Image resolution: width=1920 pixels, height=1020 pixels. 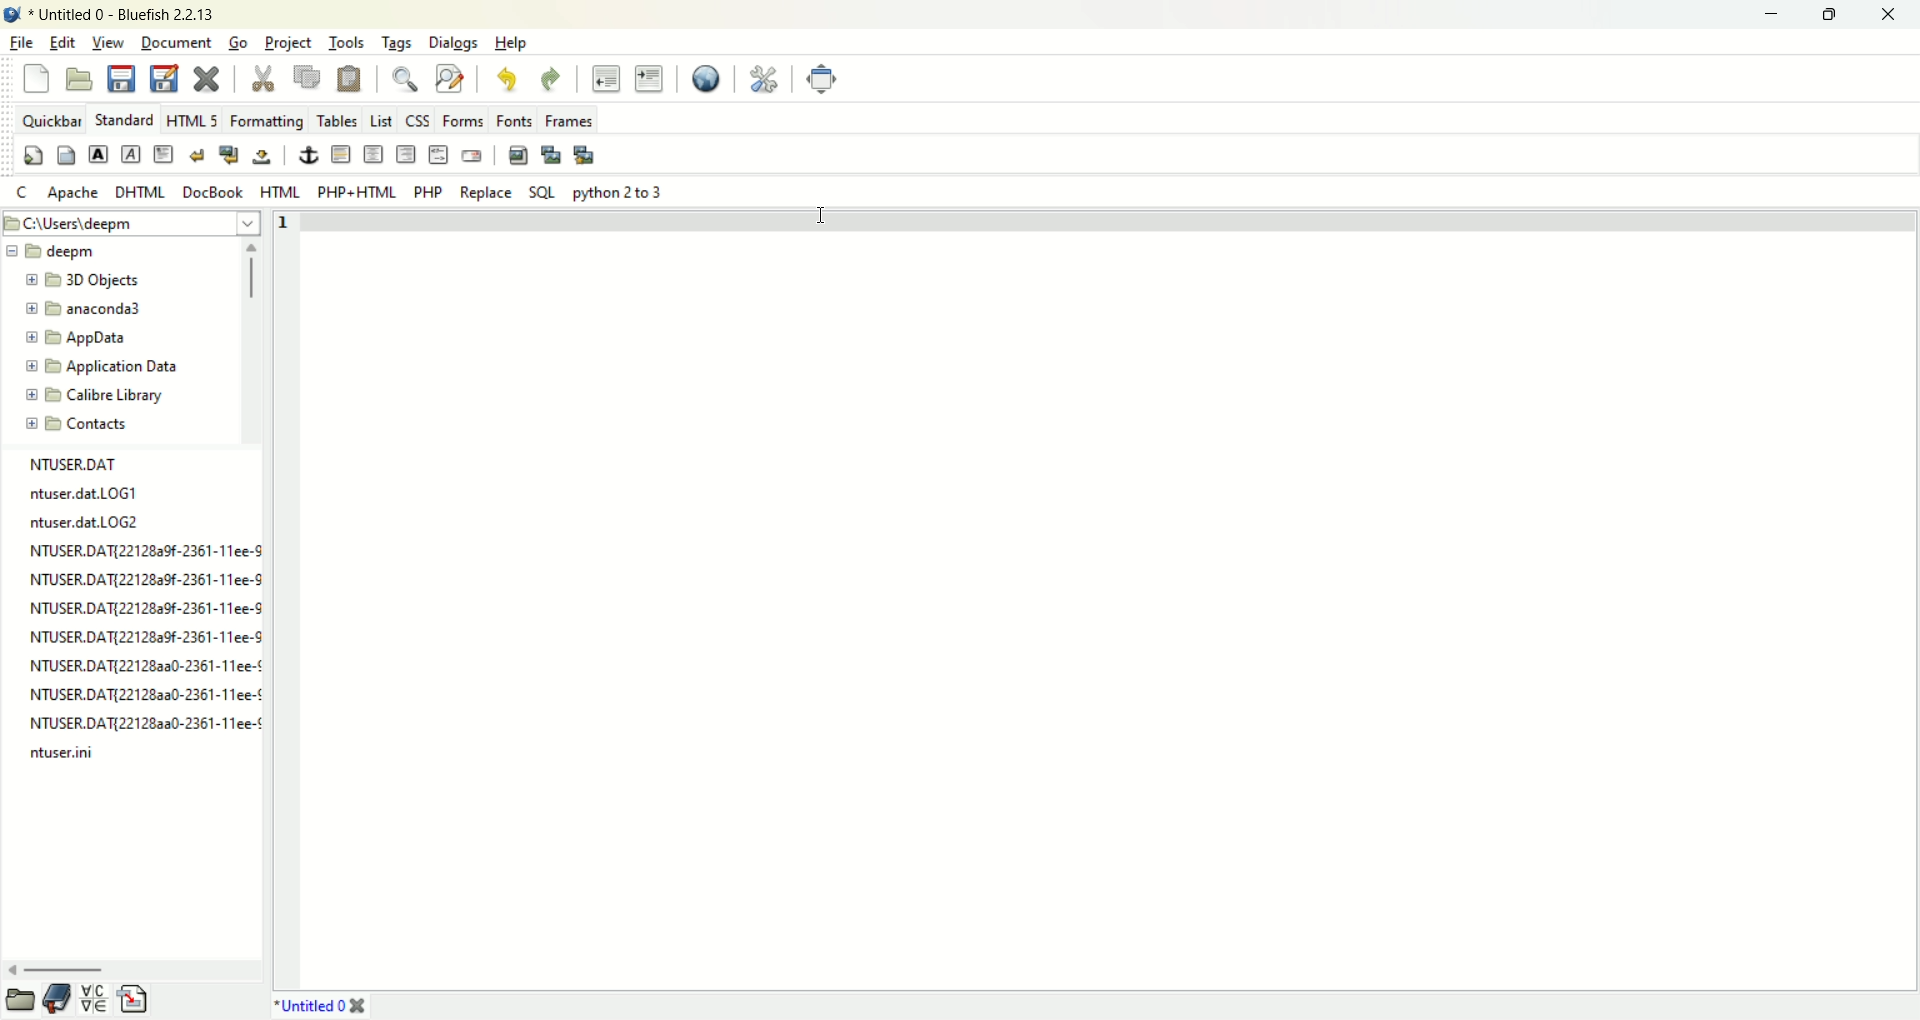 What do you see at coordinates (551, 156) in the screenshot?
I see `insert thumbnail` at bounding box center [551, 156].